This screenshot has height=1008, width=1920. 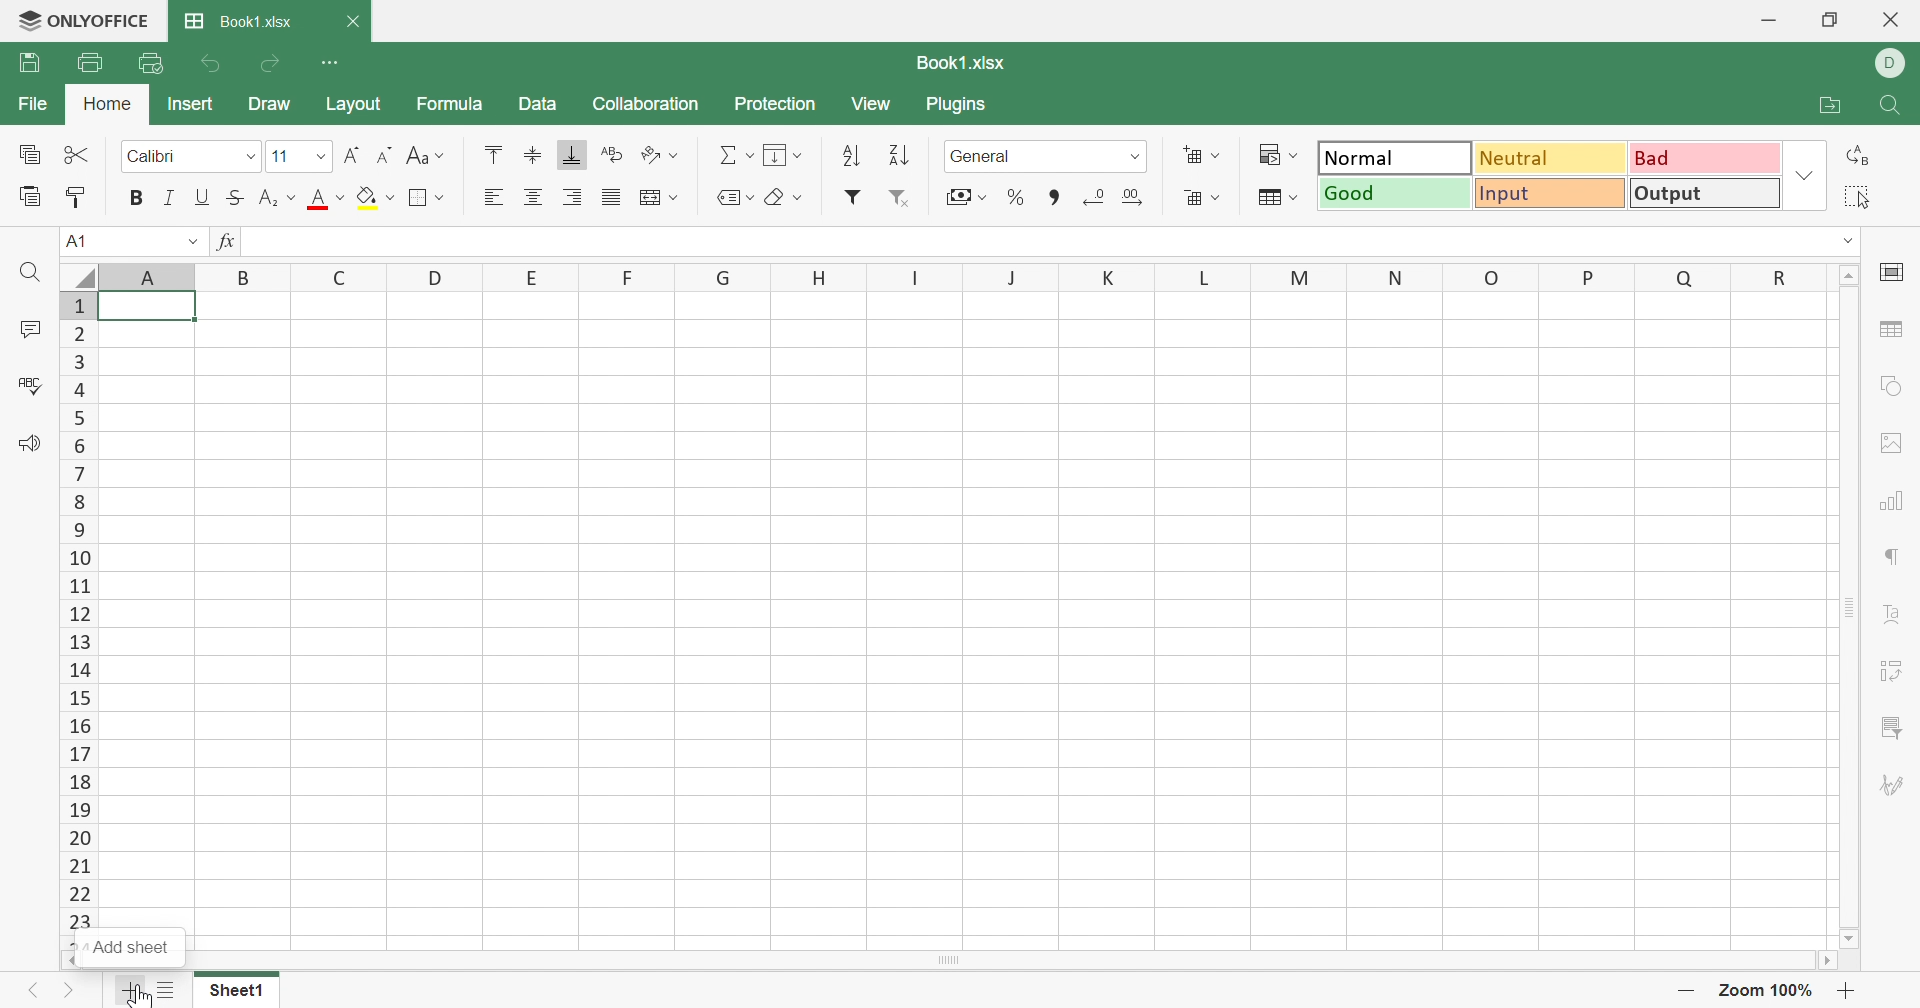 What do you see at coordinates (441, 156) in the screenshot?
I see `Drop Down` at bounding box center [441, 156].